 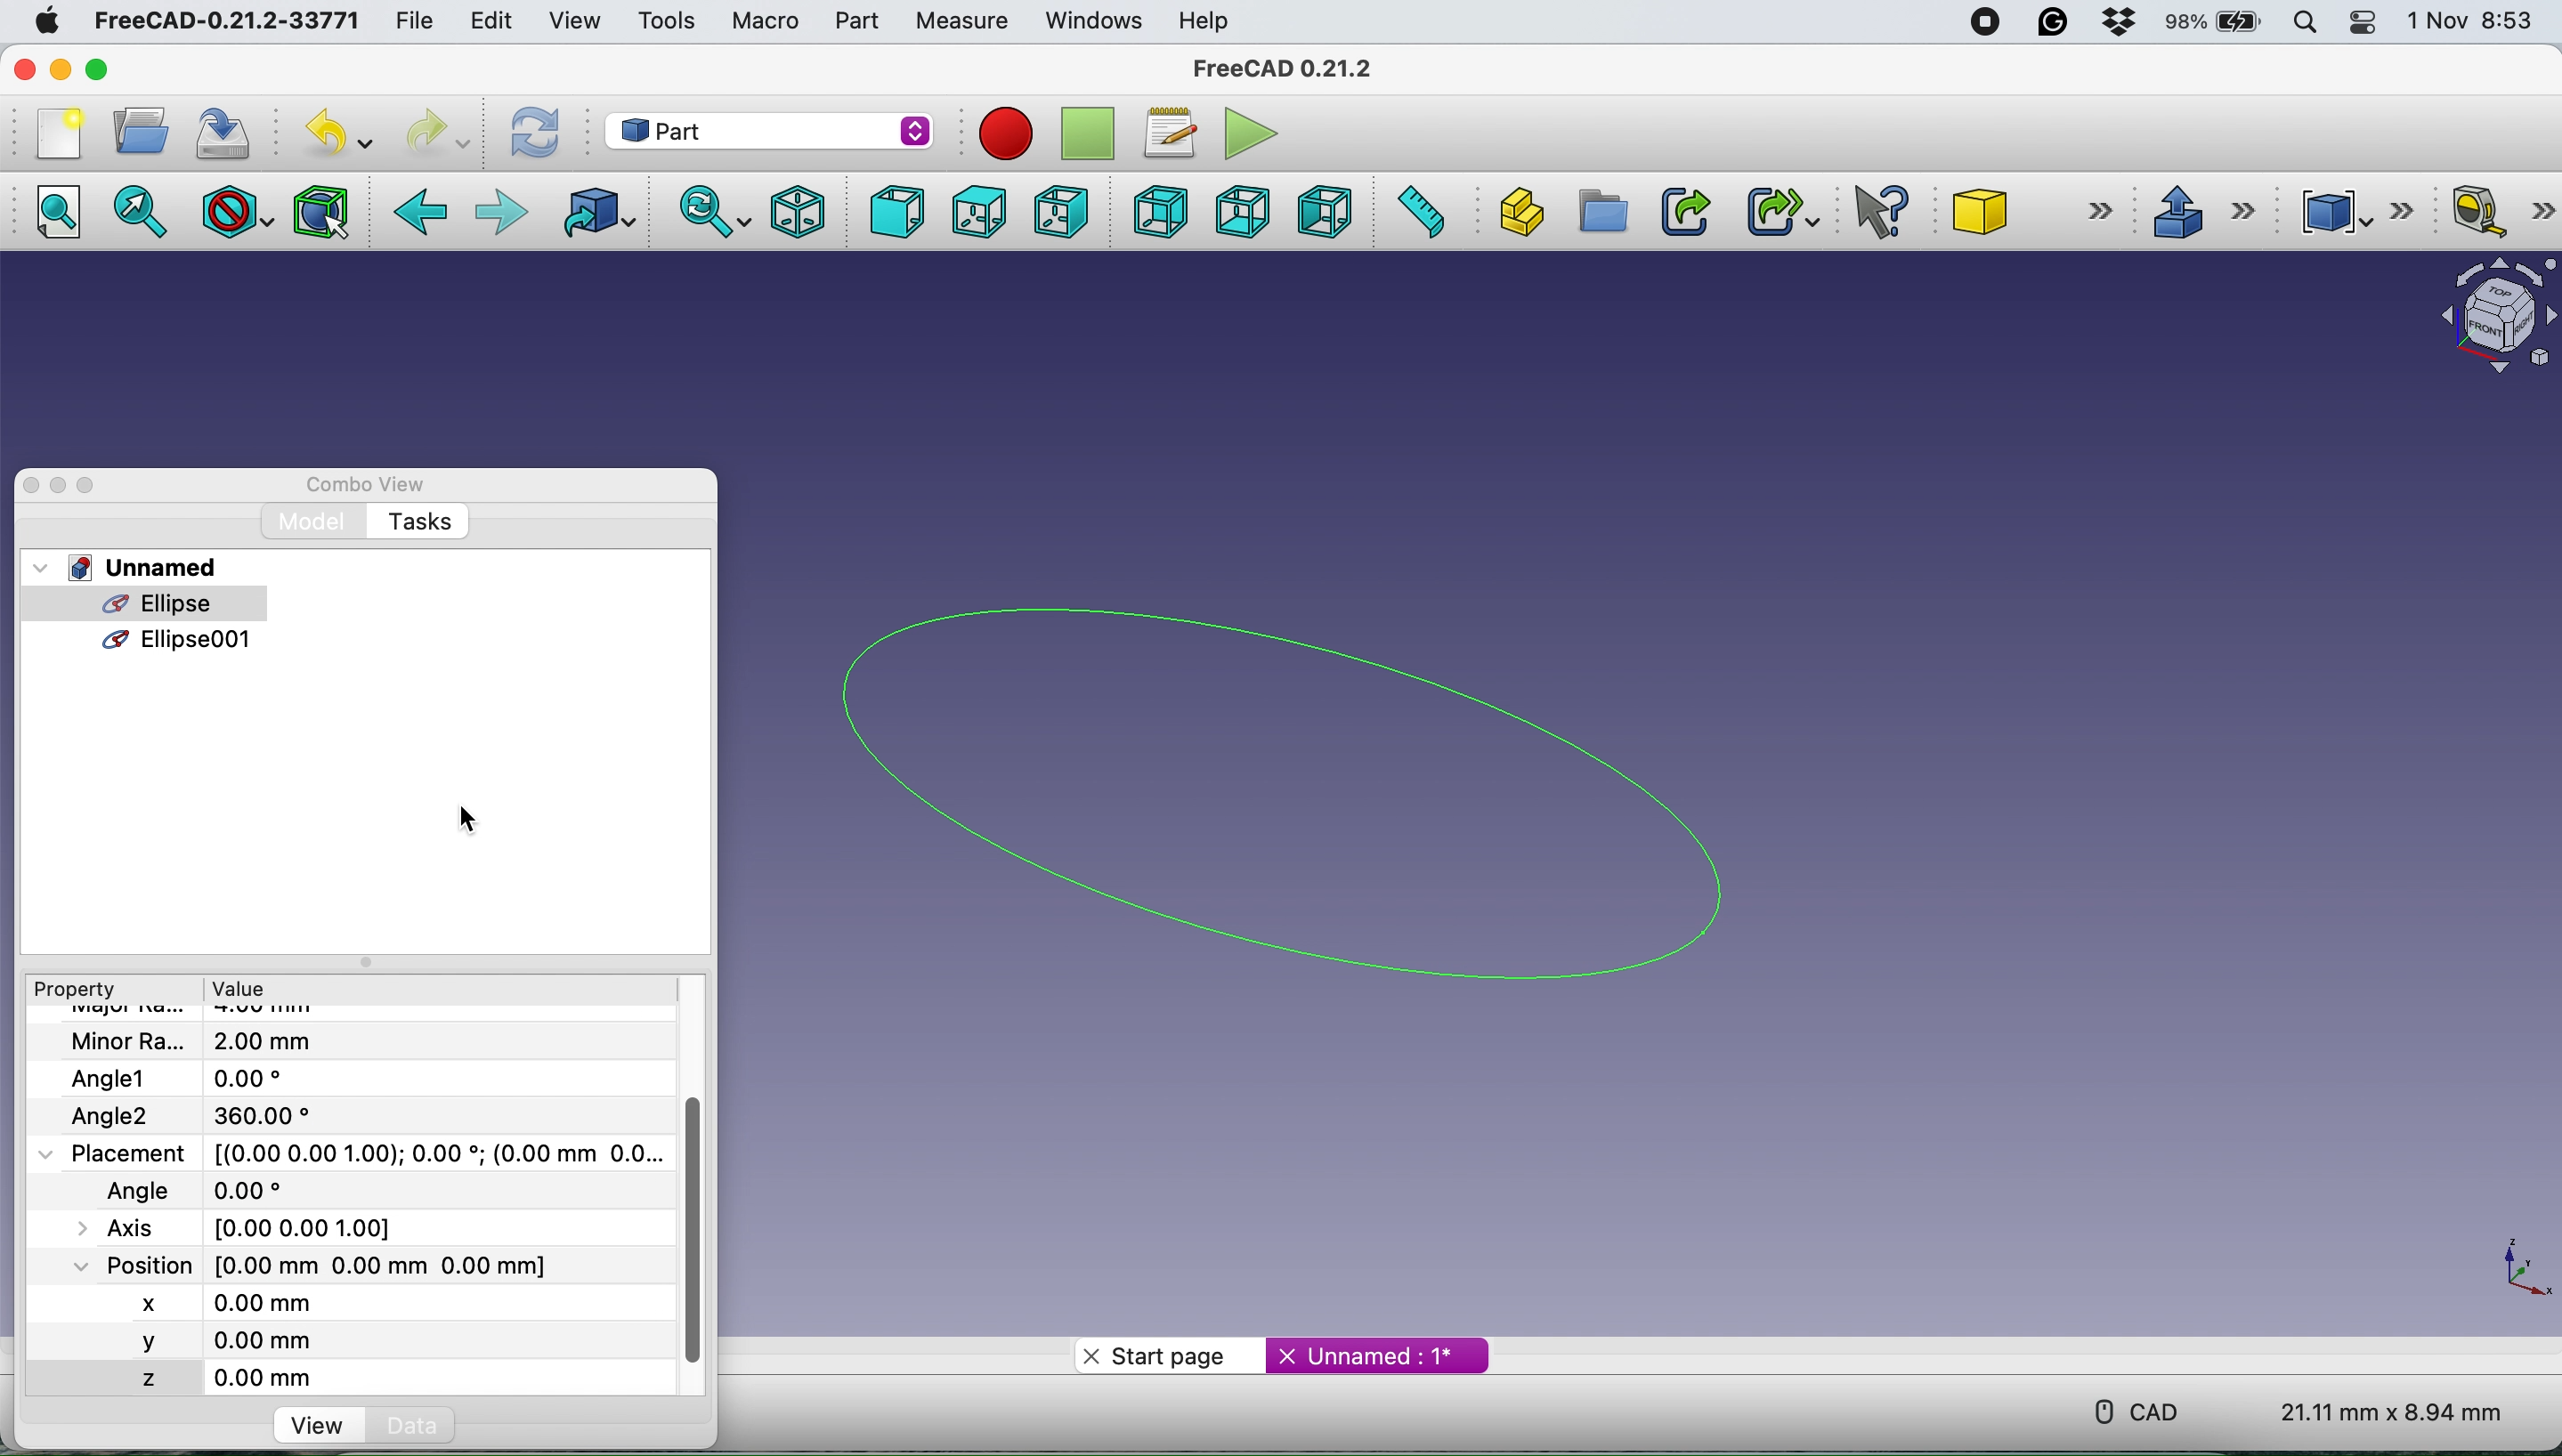 What do you see at coordinates (987, 212) in the screenshot?
I see `top` at bounding box center [987, 212].